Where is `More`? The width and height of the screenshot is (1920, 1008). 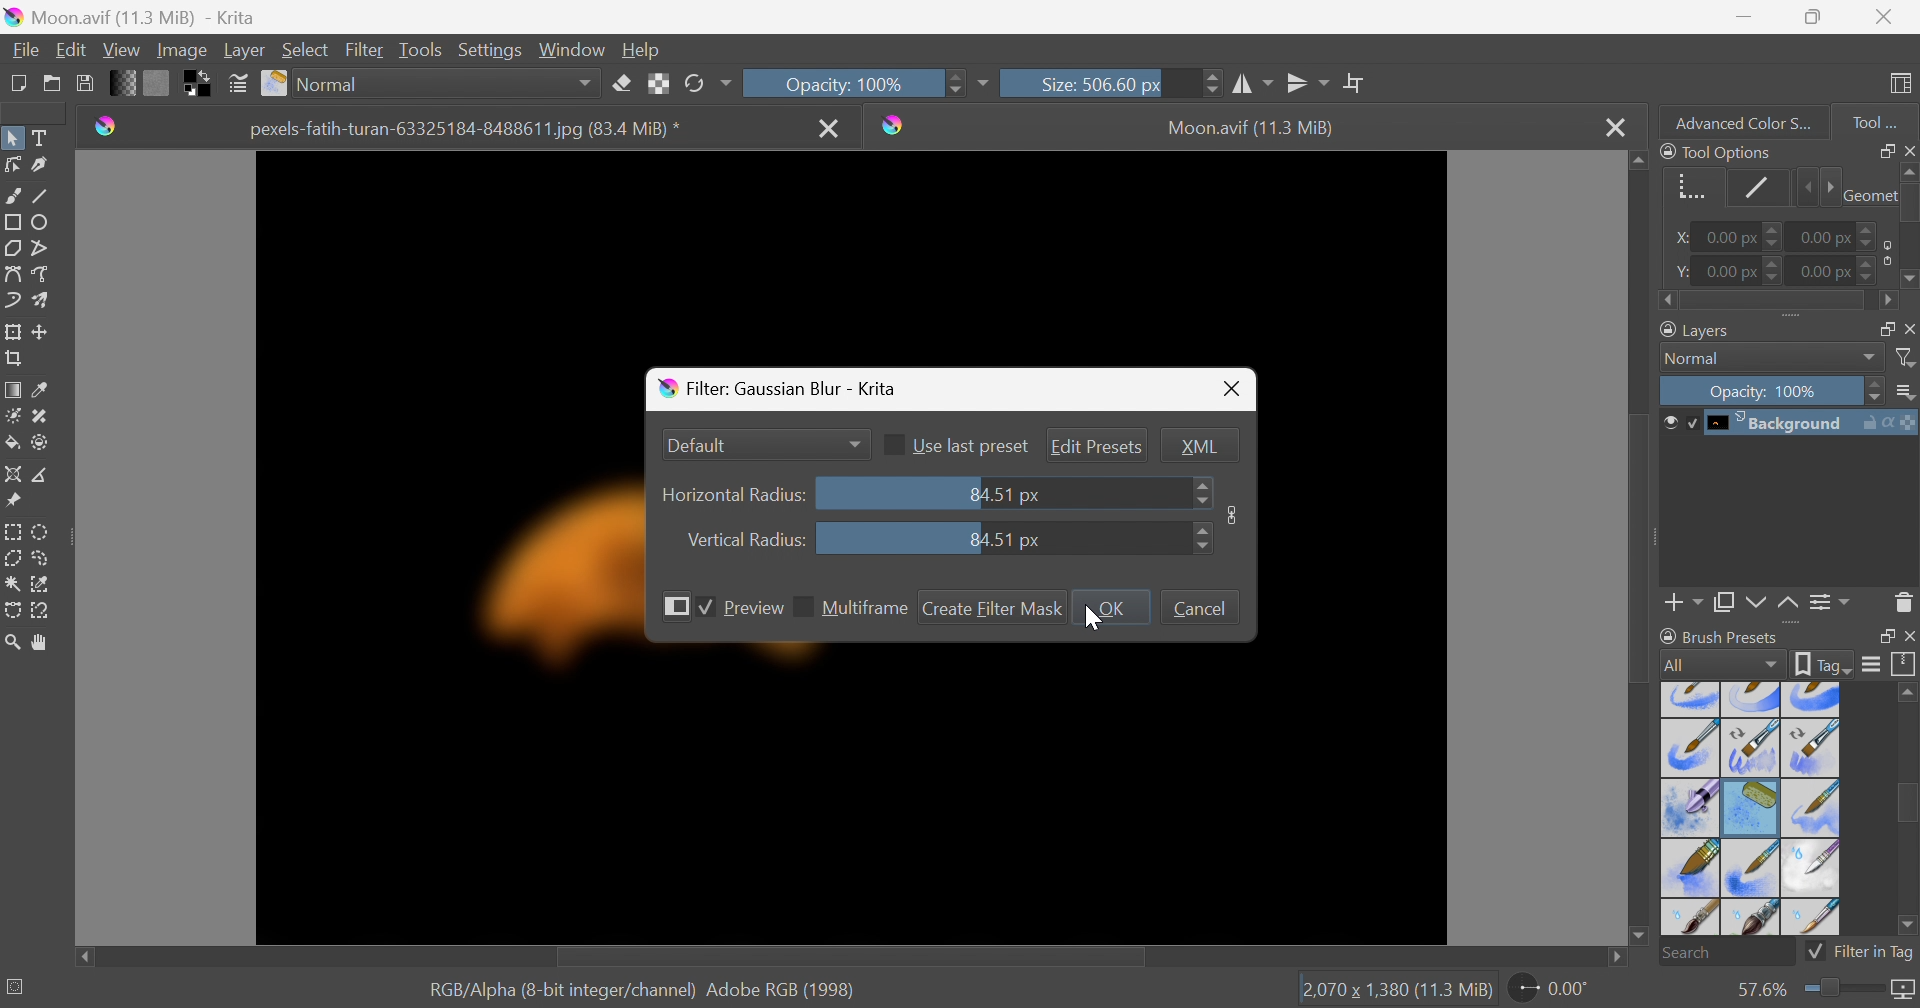
More is located at coordinates (982, 86).